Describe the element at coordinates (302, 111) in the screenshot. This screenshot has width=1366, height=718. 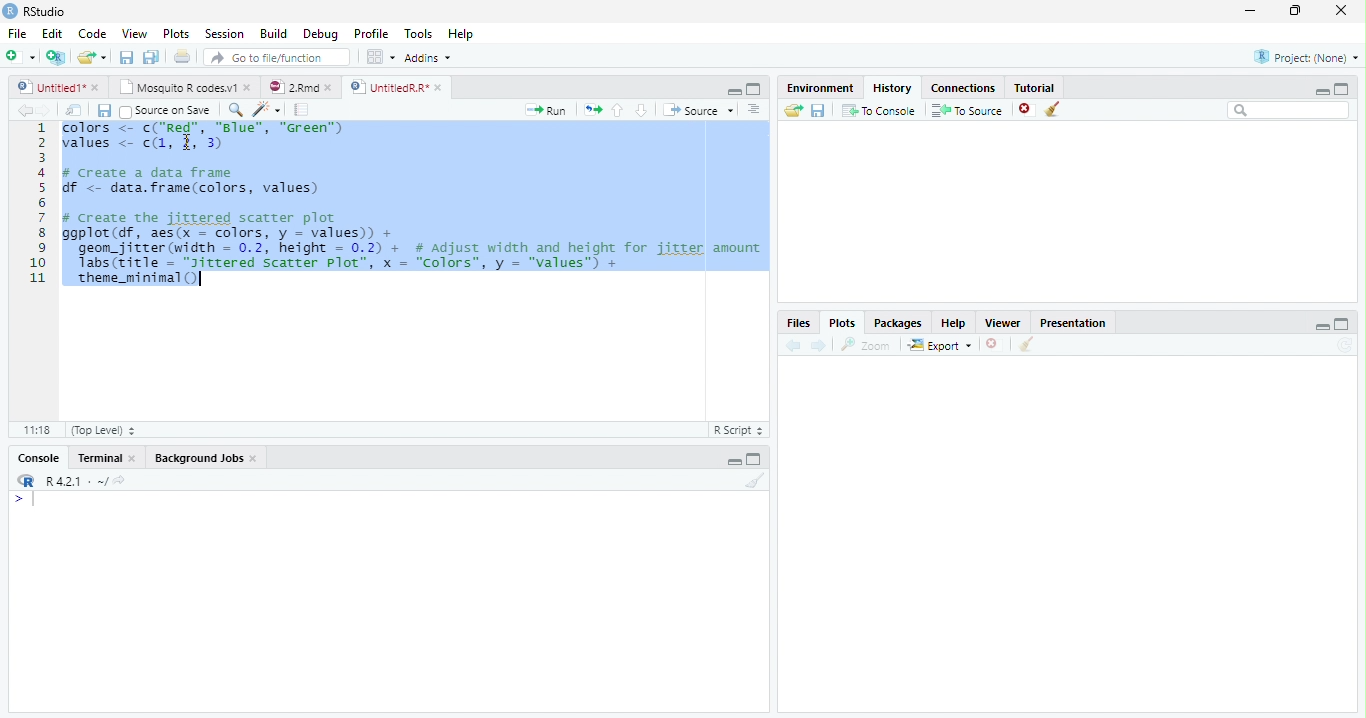
I see `Compile Report` at that location.